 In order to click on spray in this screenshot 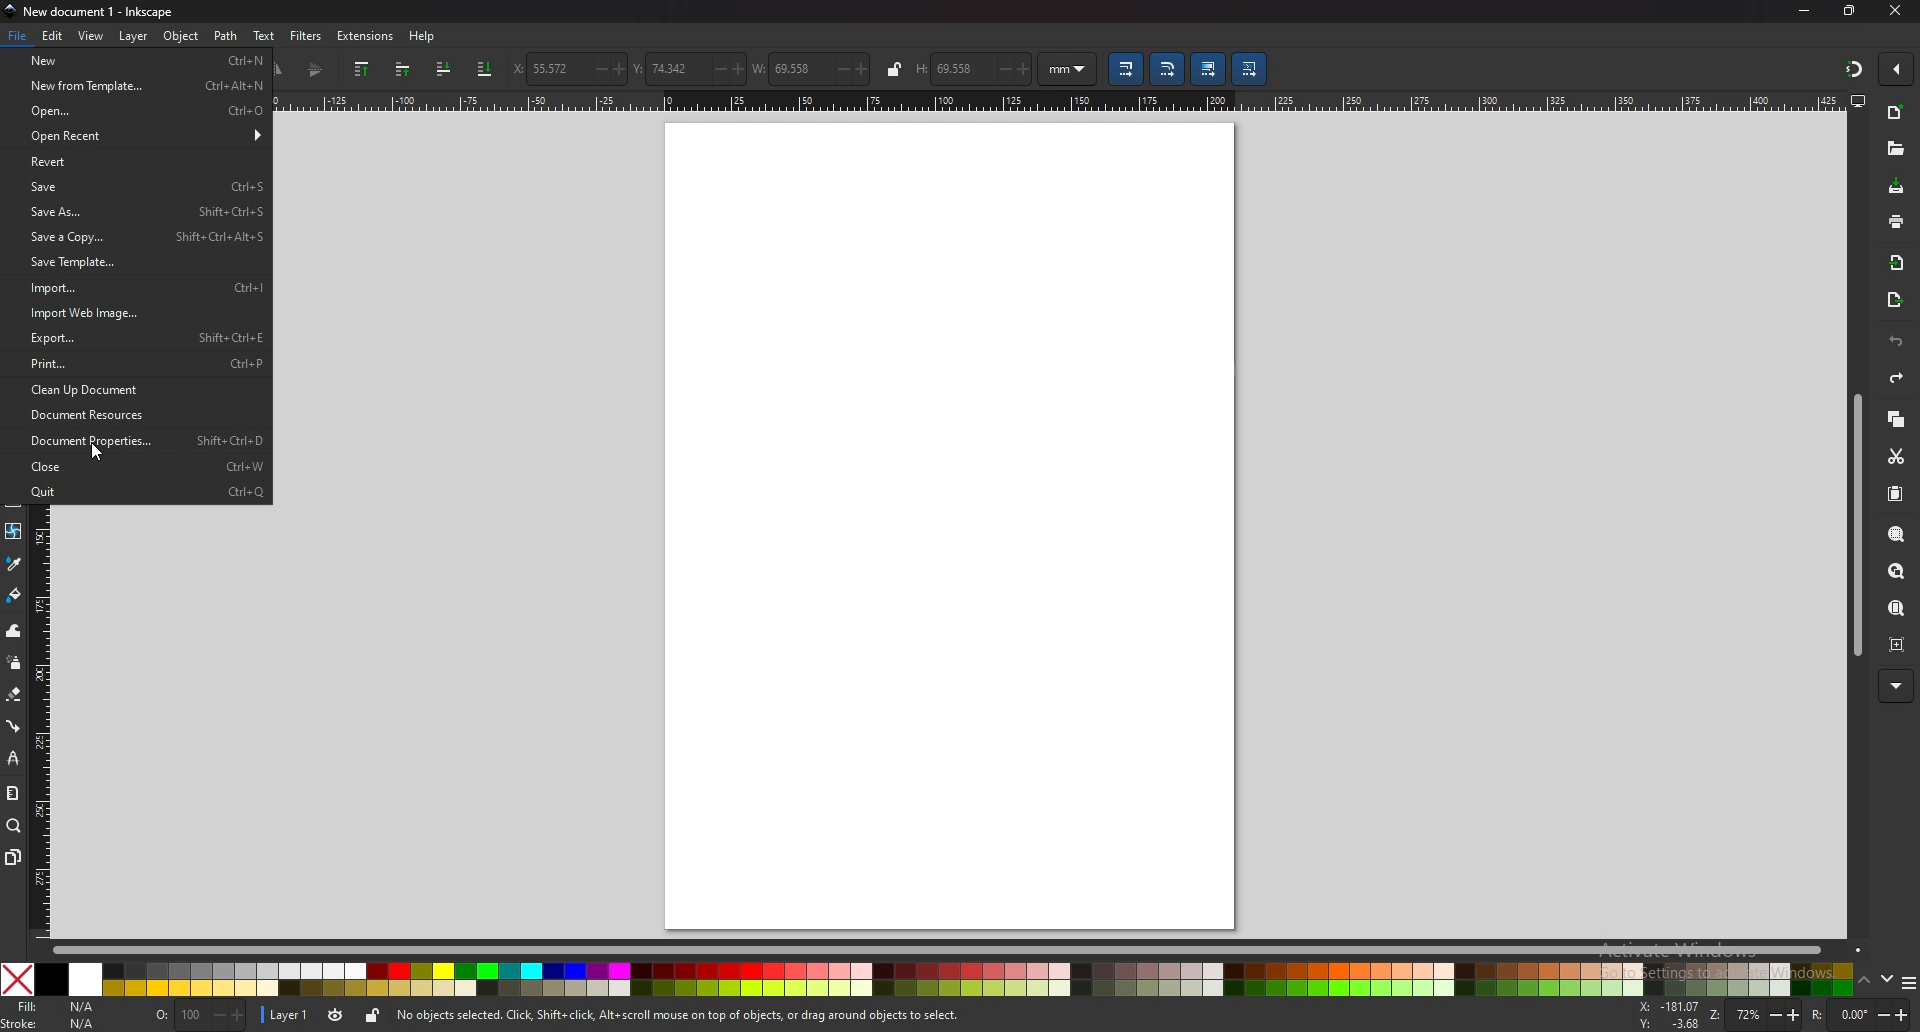, I will do `click(14, 663)`.